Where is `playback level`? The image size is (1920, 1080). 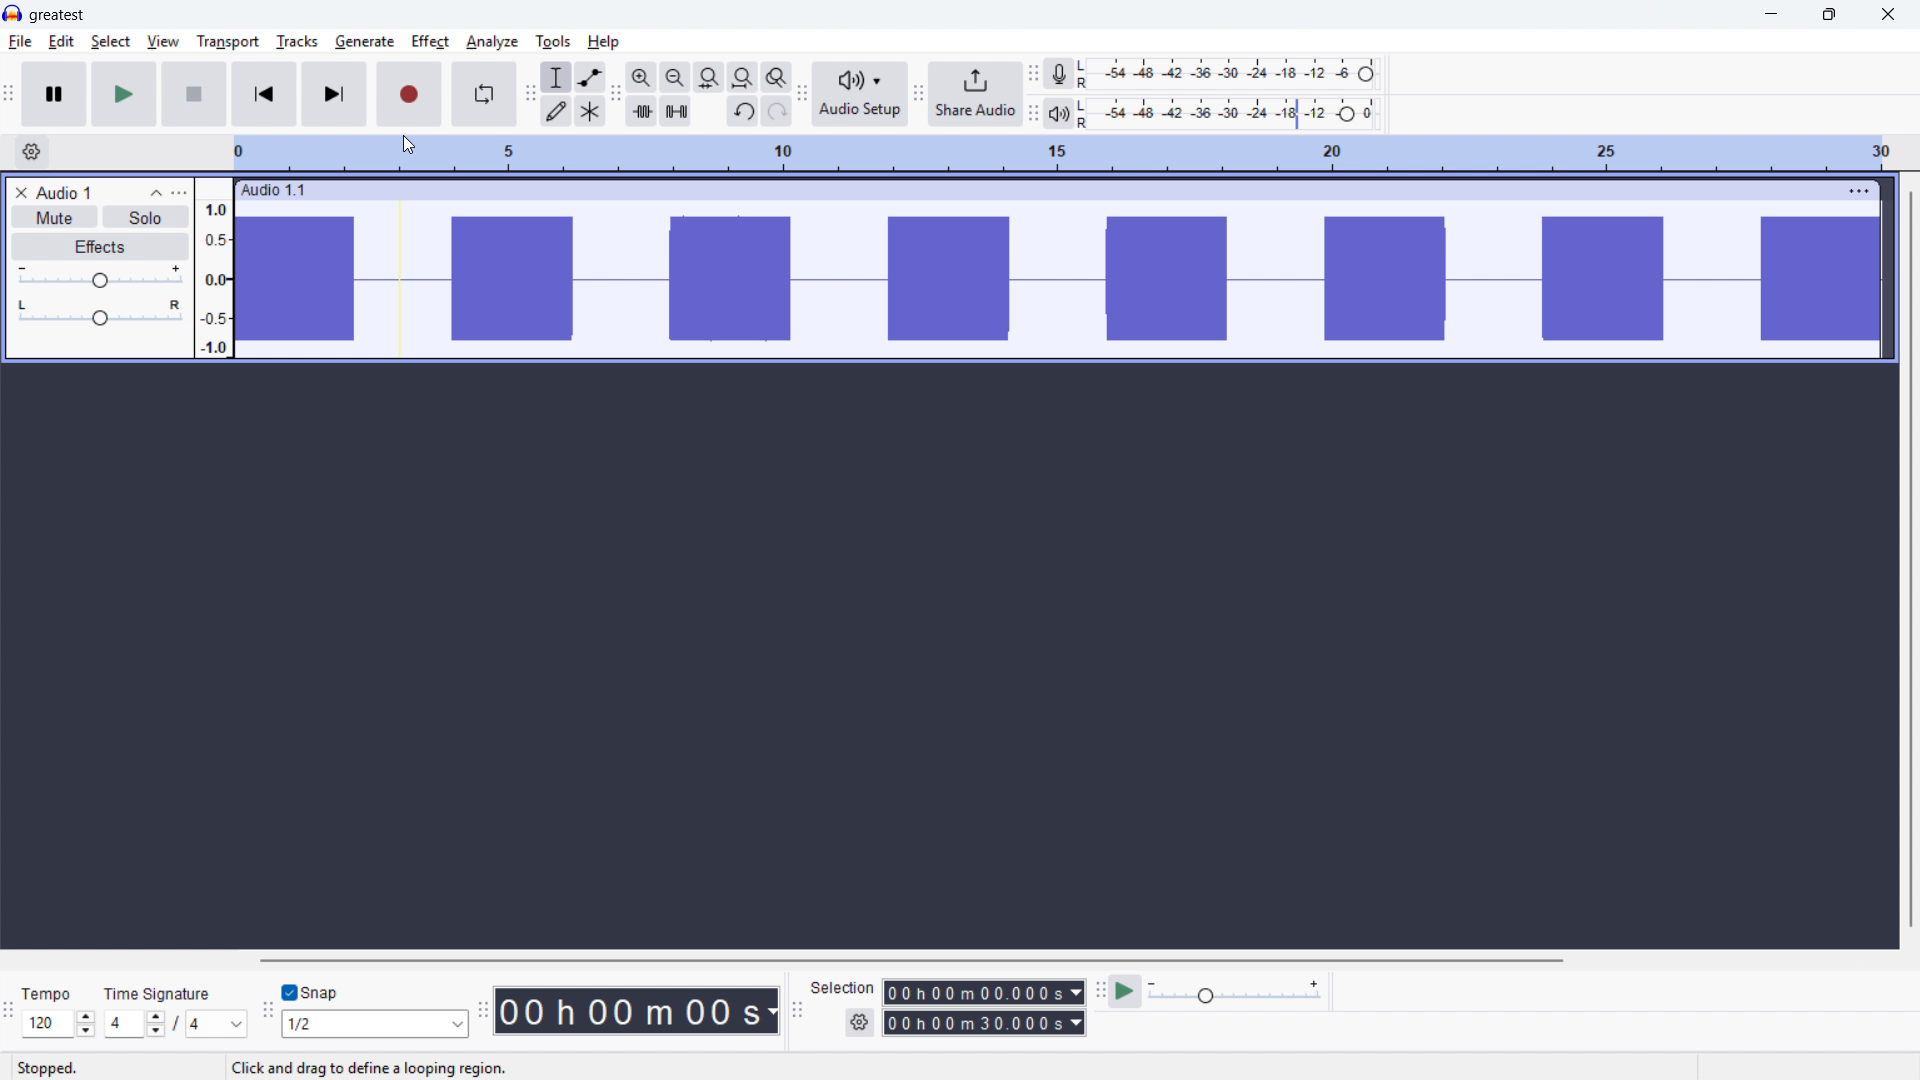 playback level is located at coordinates (1233, 114).